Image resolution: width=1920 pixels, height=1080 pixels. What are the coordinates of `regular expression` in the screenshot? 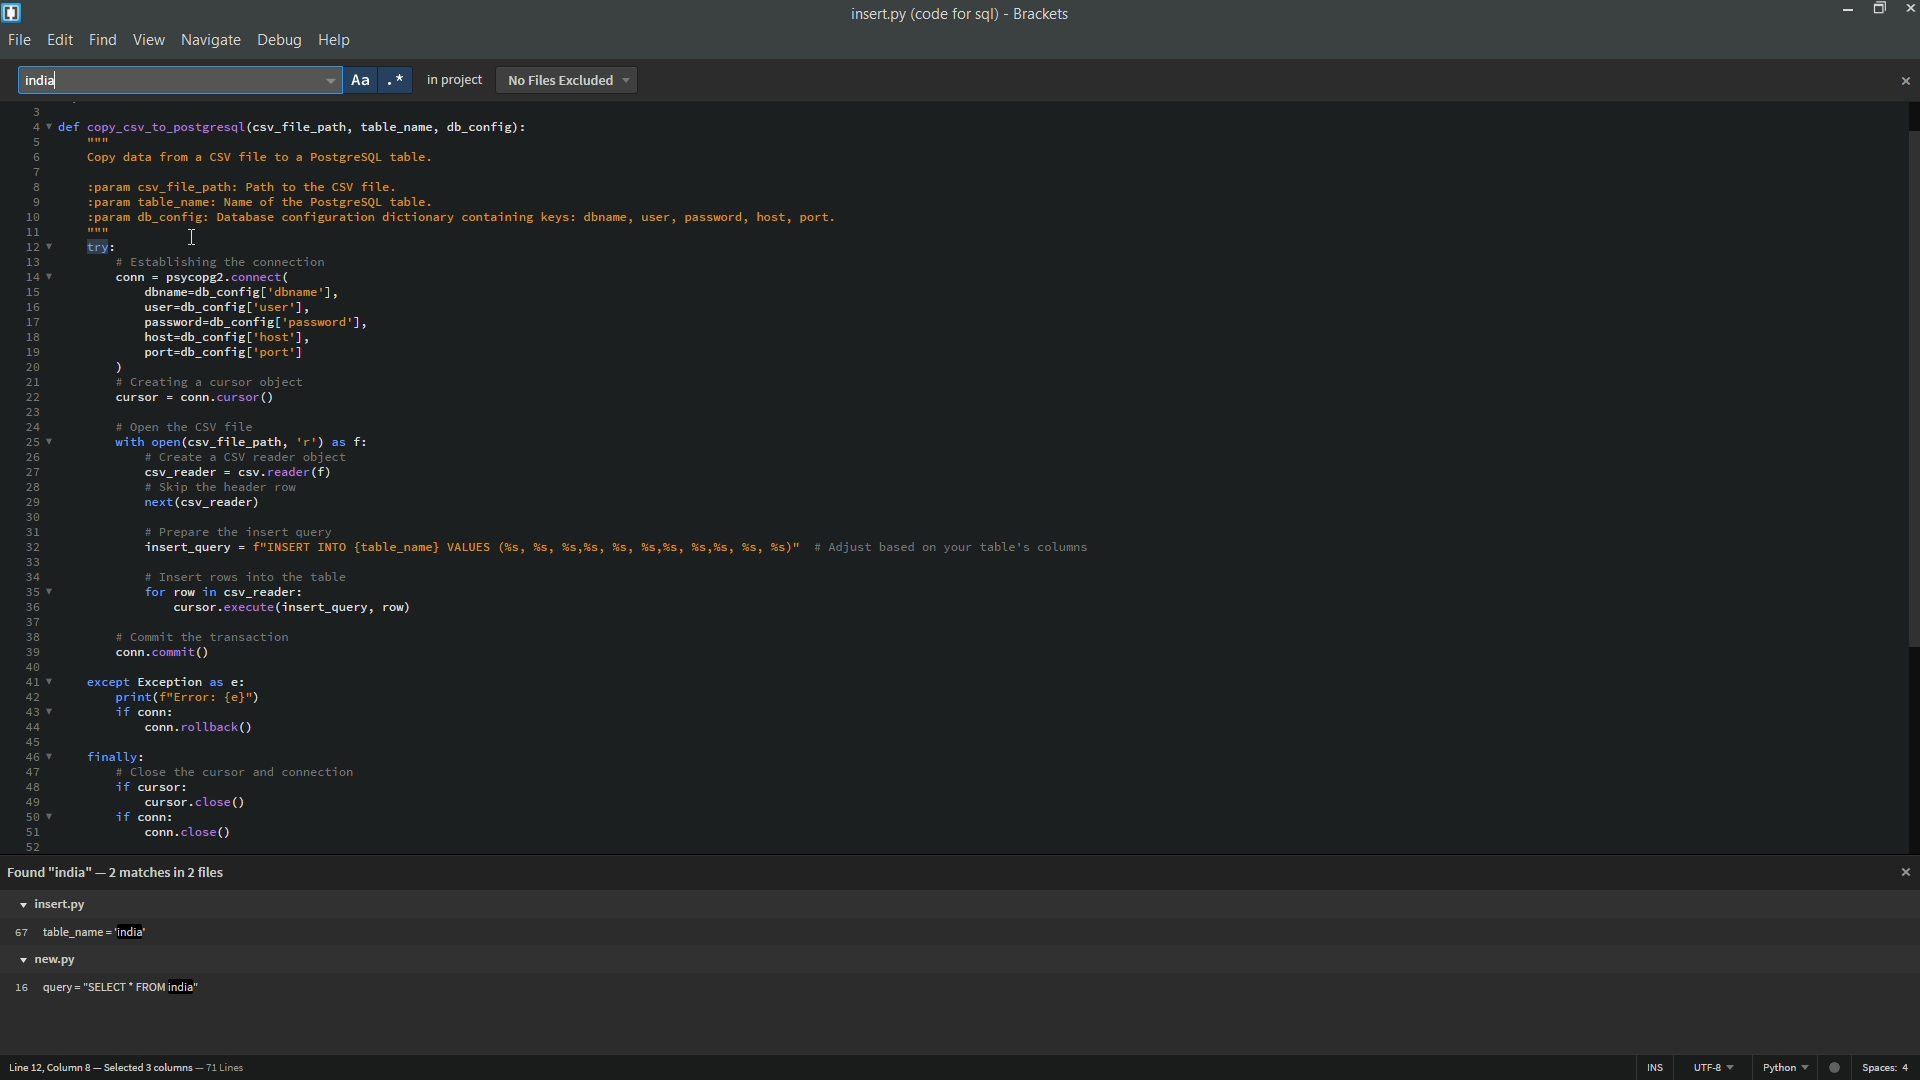 It's located at (397, 80).